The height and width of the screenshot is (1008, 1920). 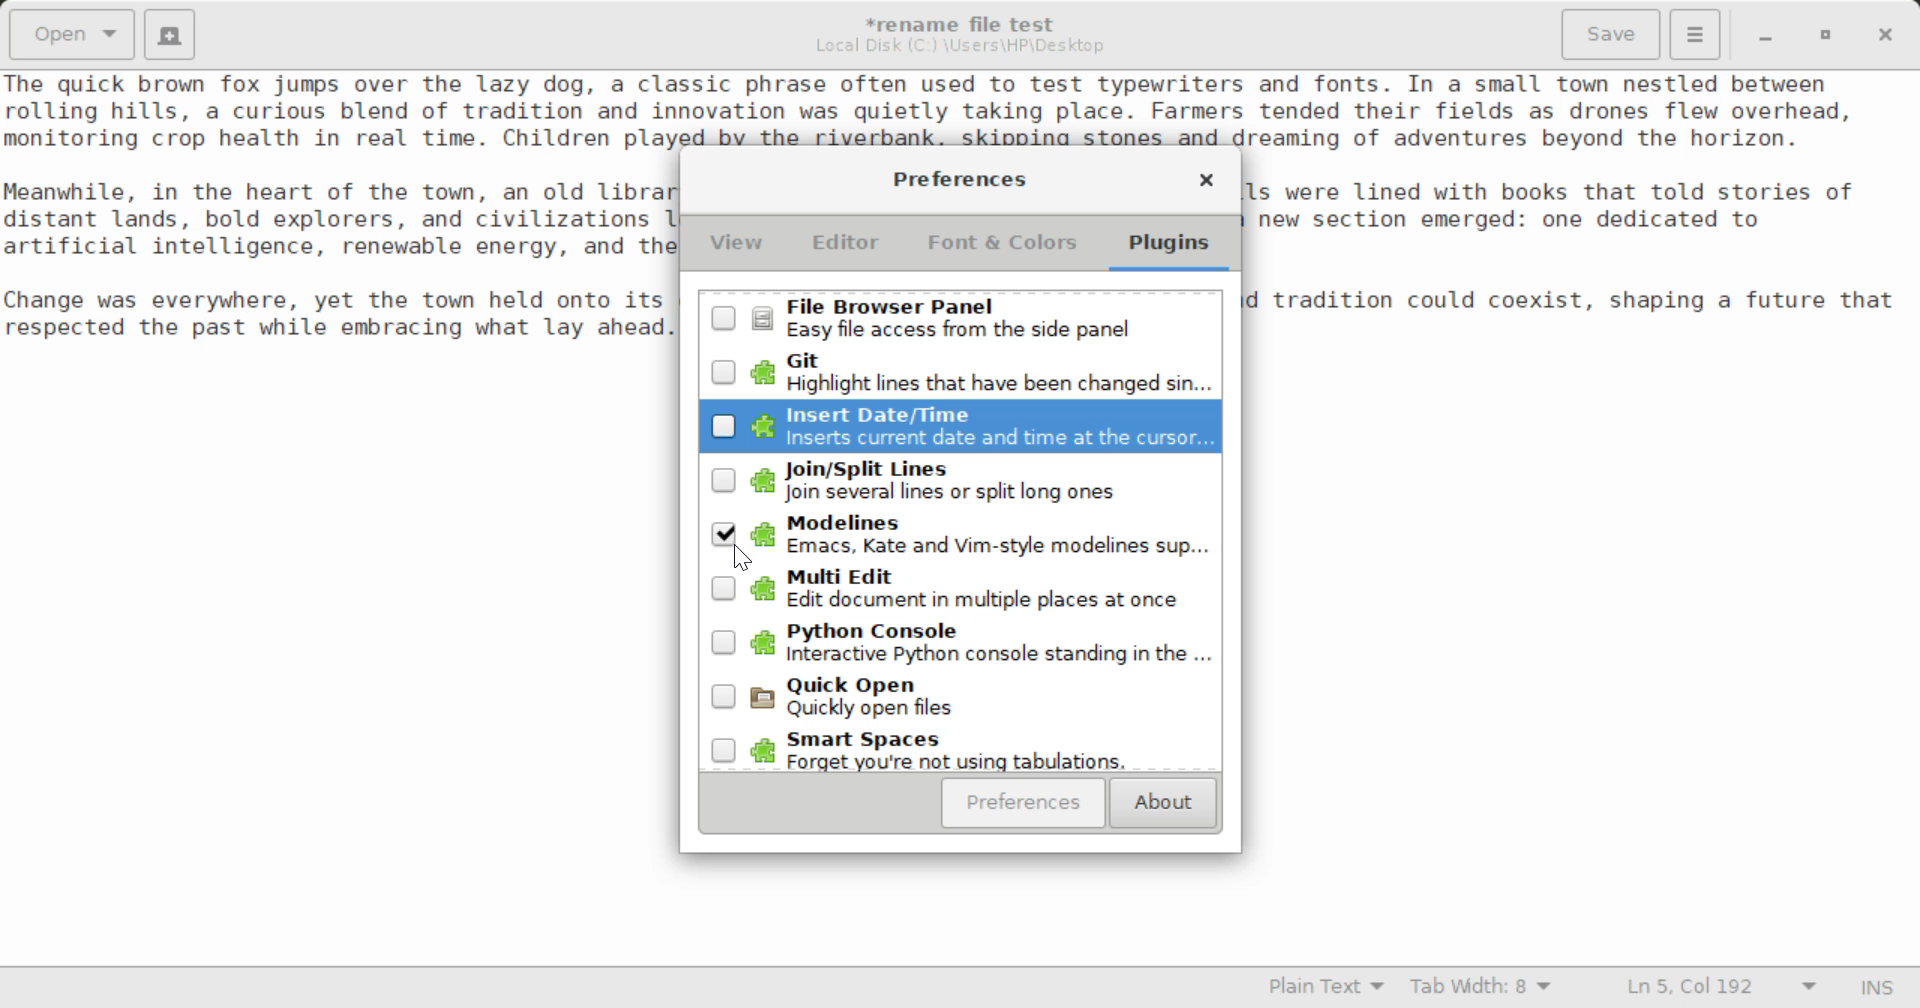 I want to click on File Name , so click(x=966, y=21).